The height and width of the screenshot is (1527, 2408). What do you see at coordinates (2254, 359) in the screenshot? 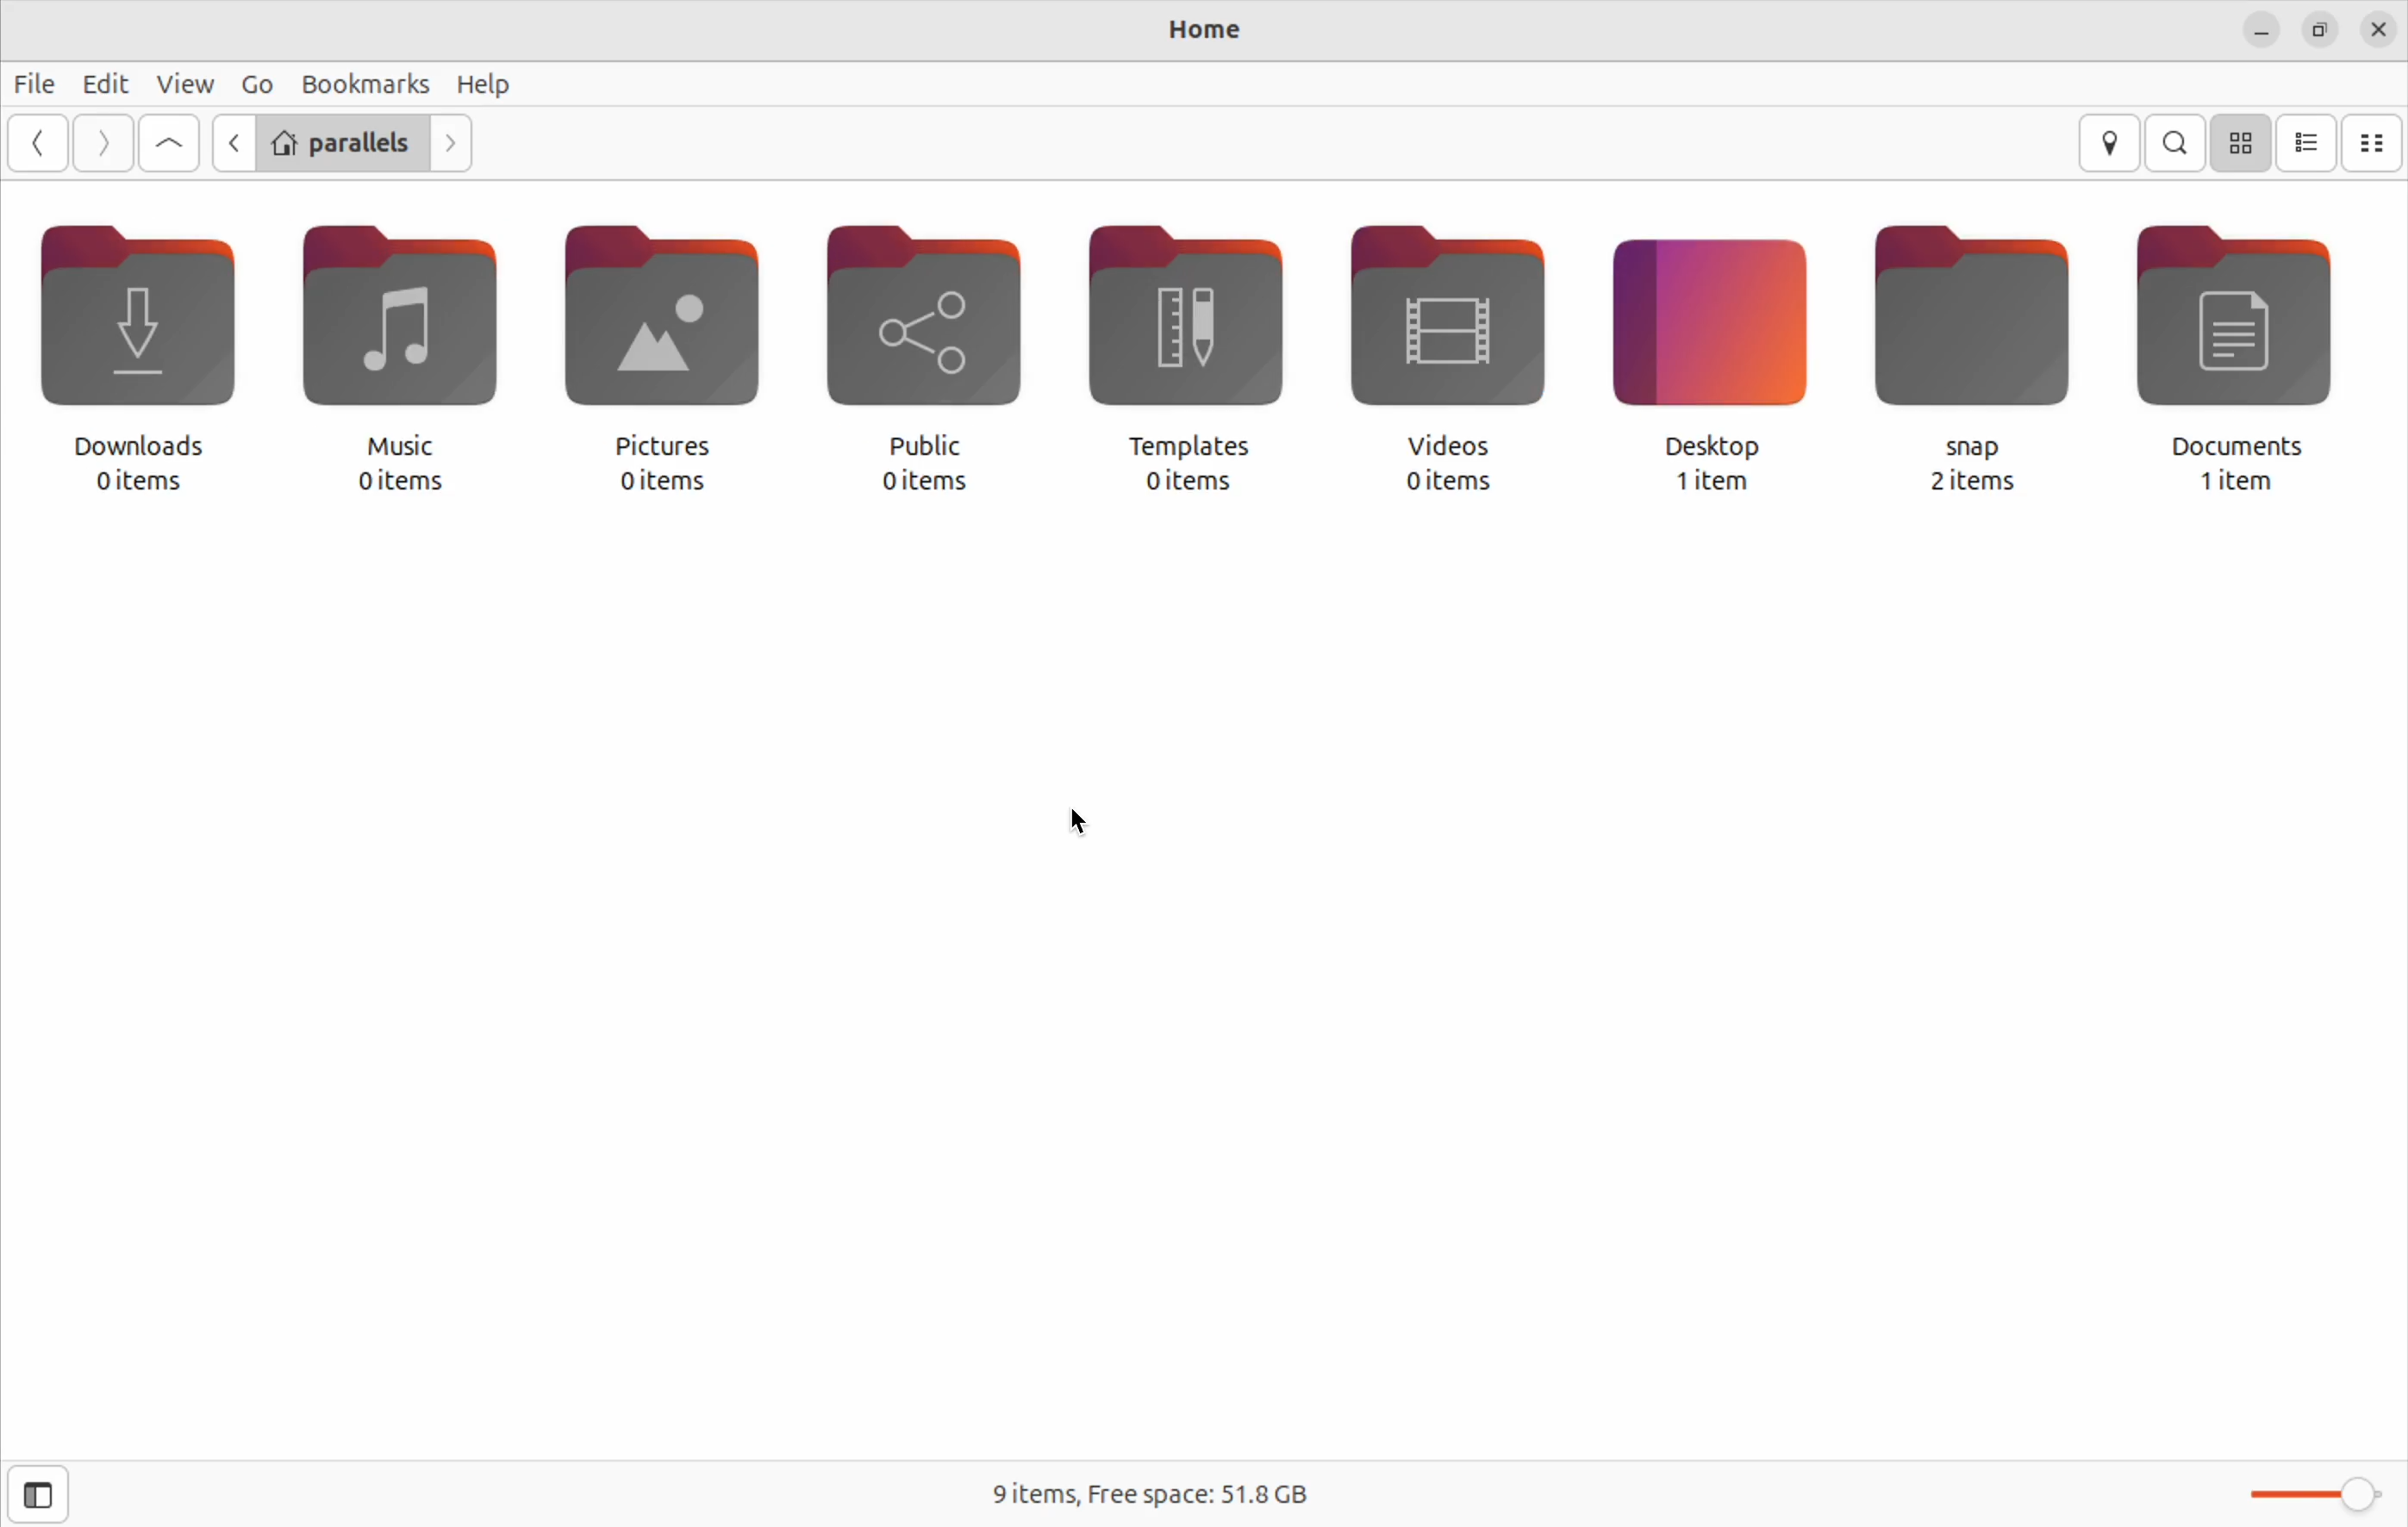
I see `Documents` at bounding box center [2254, 359].